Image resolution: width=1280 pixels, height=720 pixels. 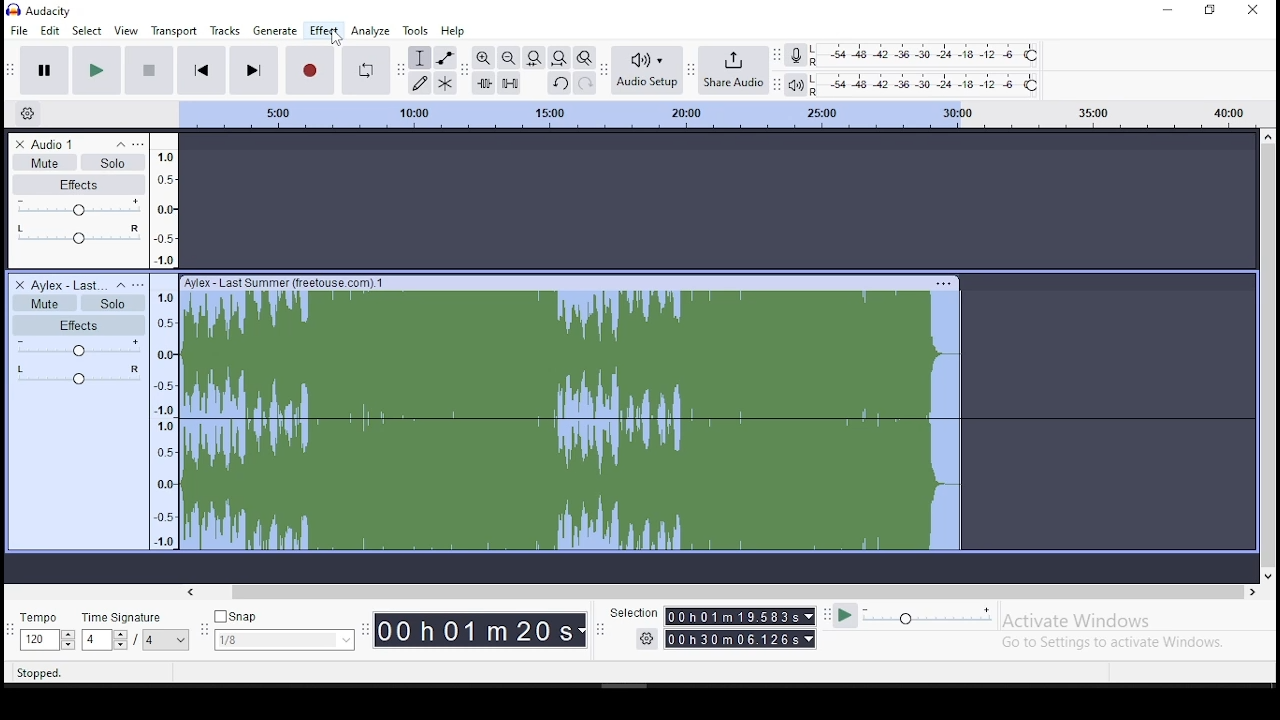 What do you see at coordinates (925, 83) in the screenshot?
I see `playback level` at bounding box center [925, 83].